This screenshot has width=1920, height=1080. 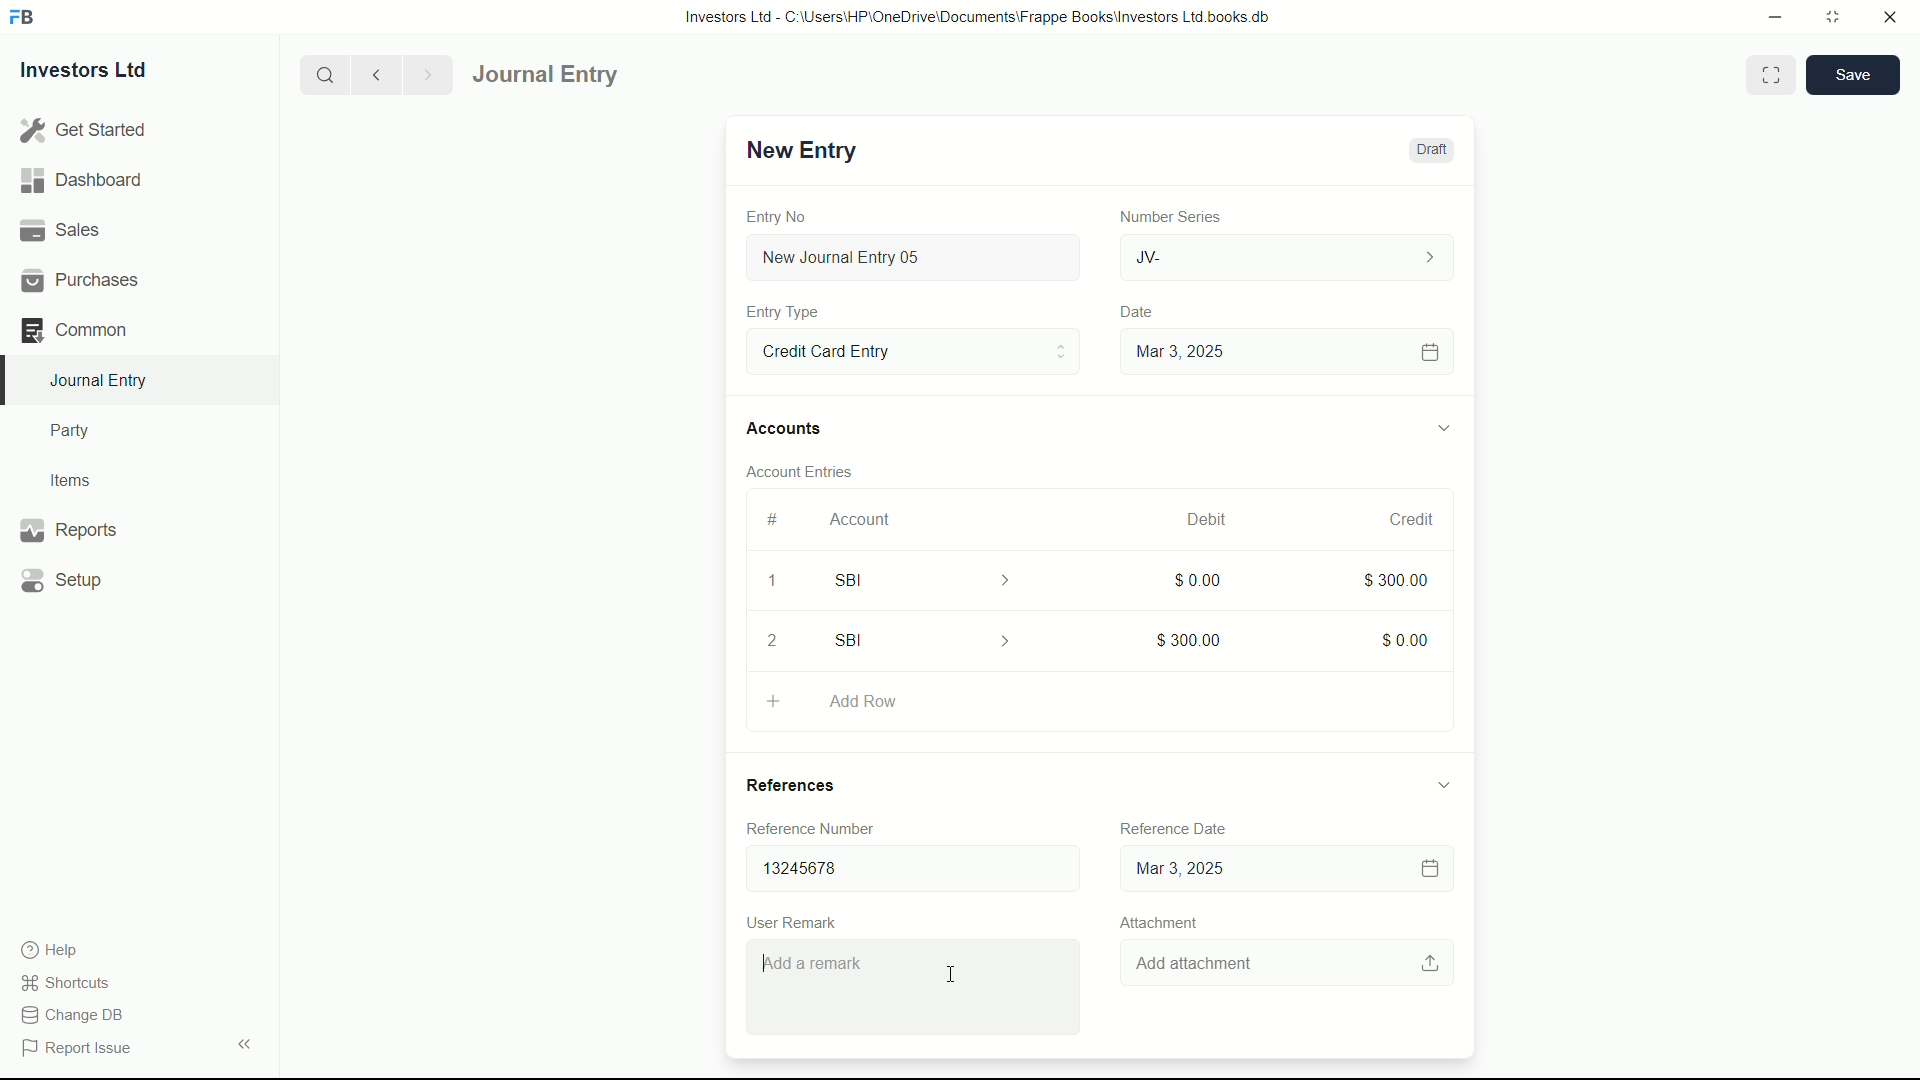 I want to click on credit, so click(x=1414, y=520).